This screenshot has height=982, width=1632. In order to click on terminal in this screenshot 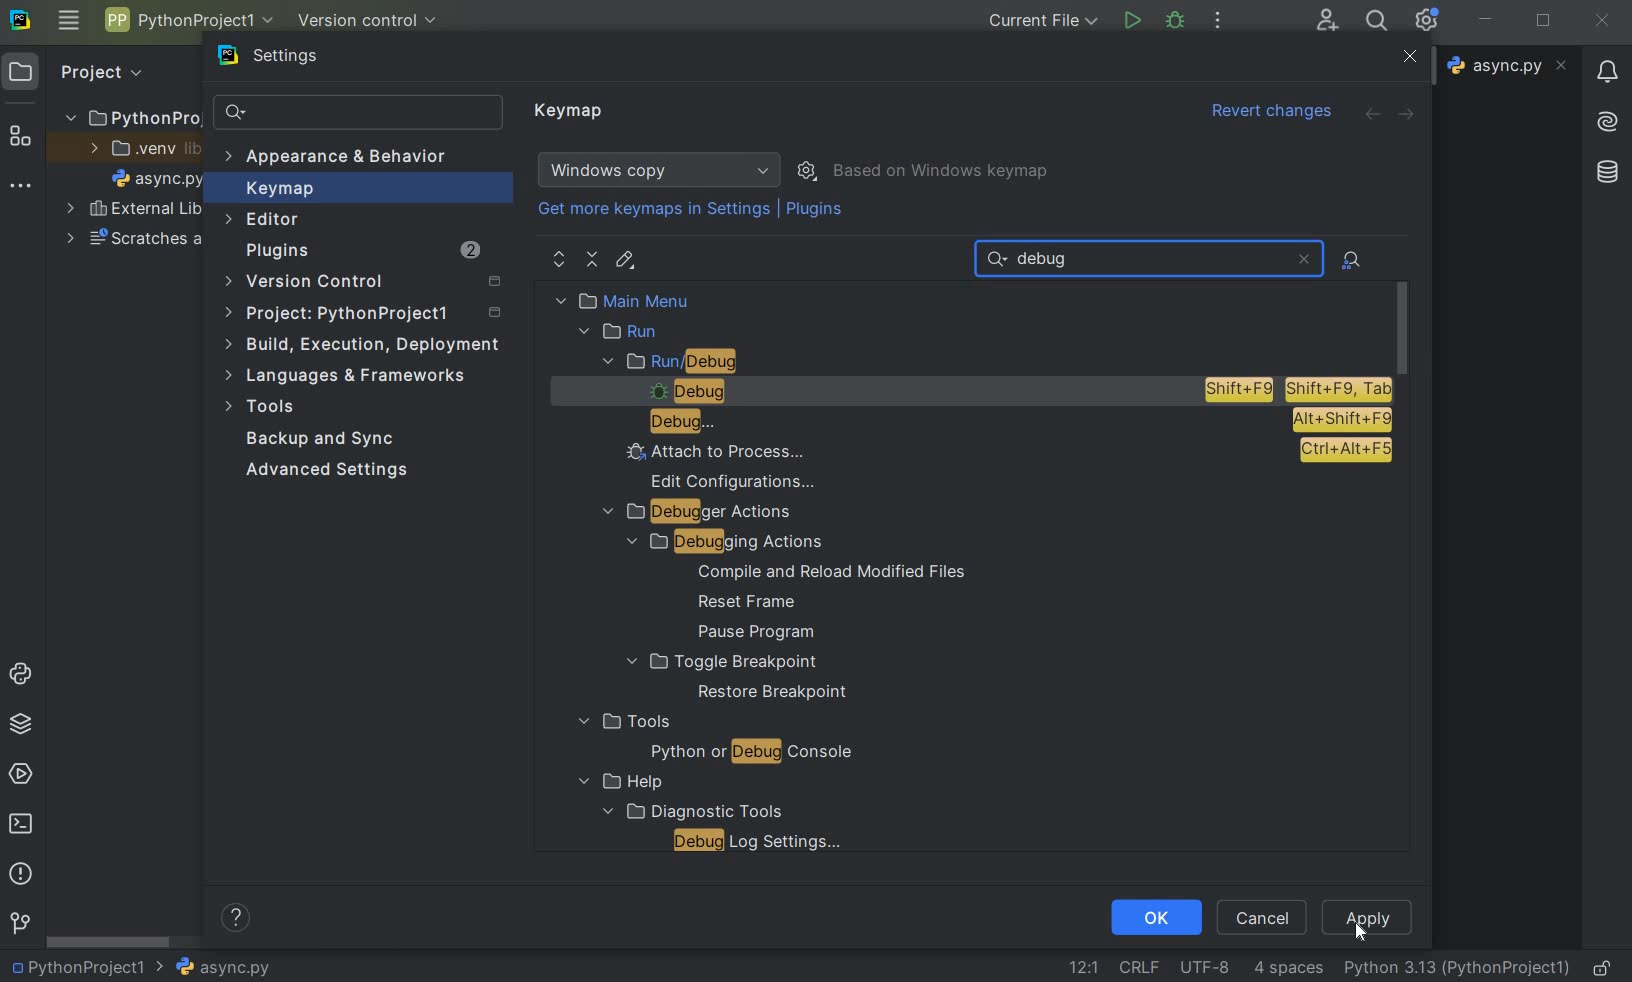, I will do `click(23, 823)`.